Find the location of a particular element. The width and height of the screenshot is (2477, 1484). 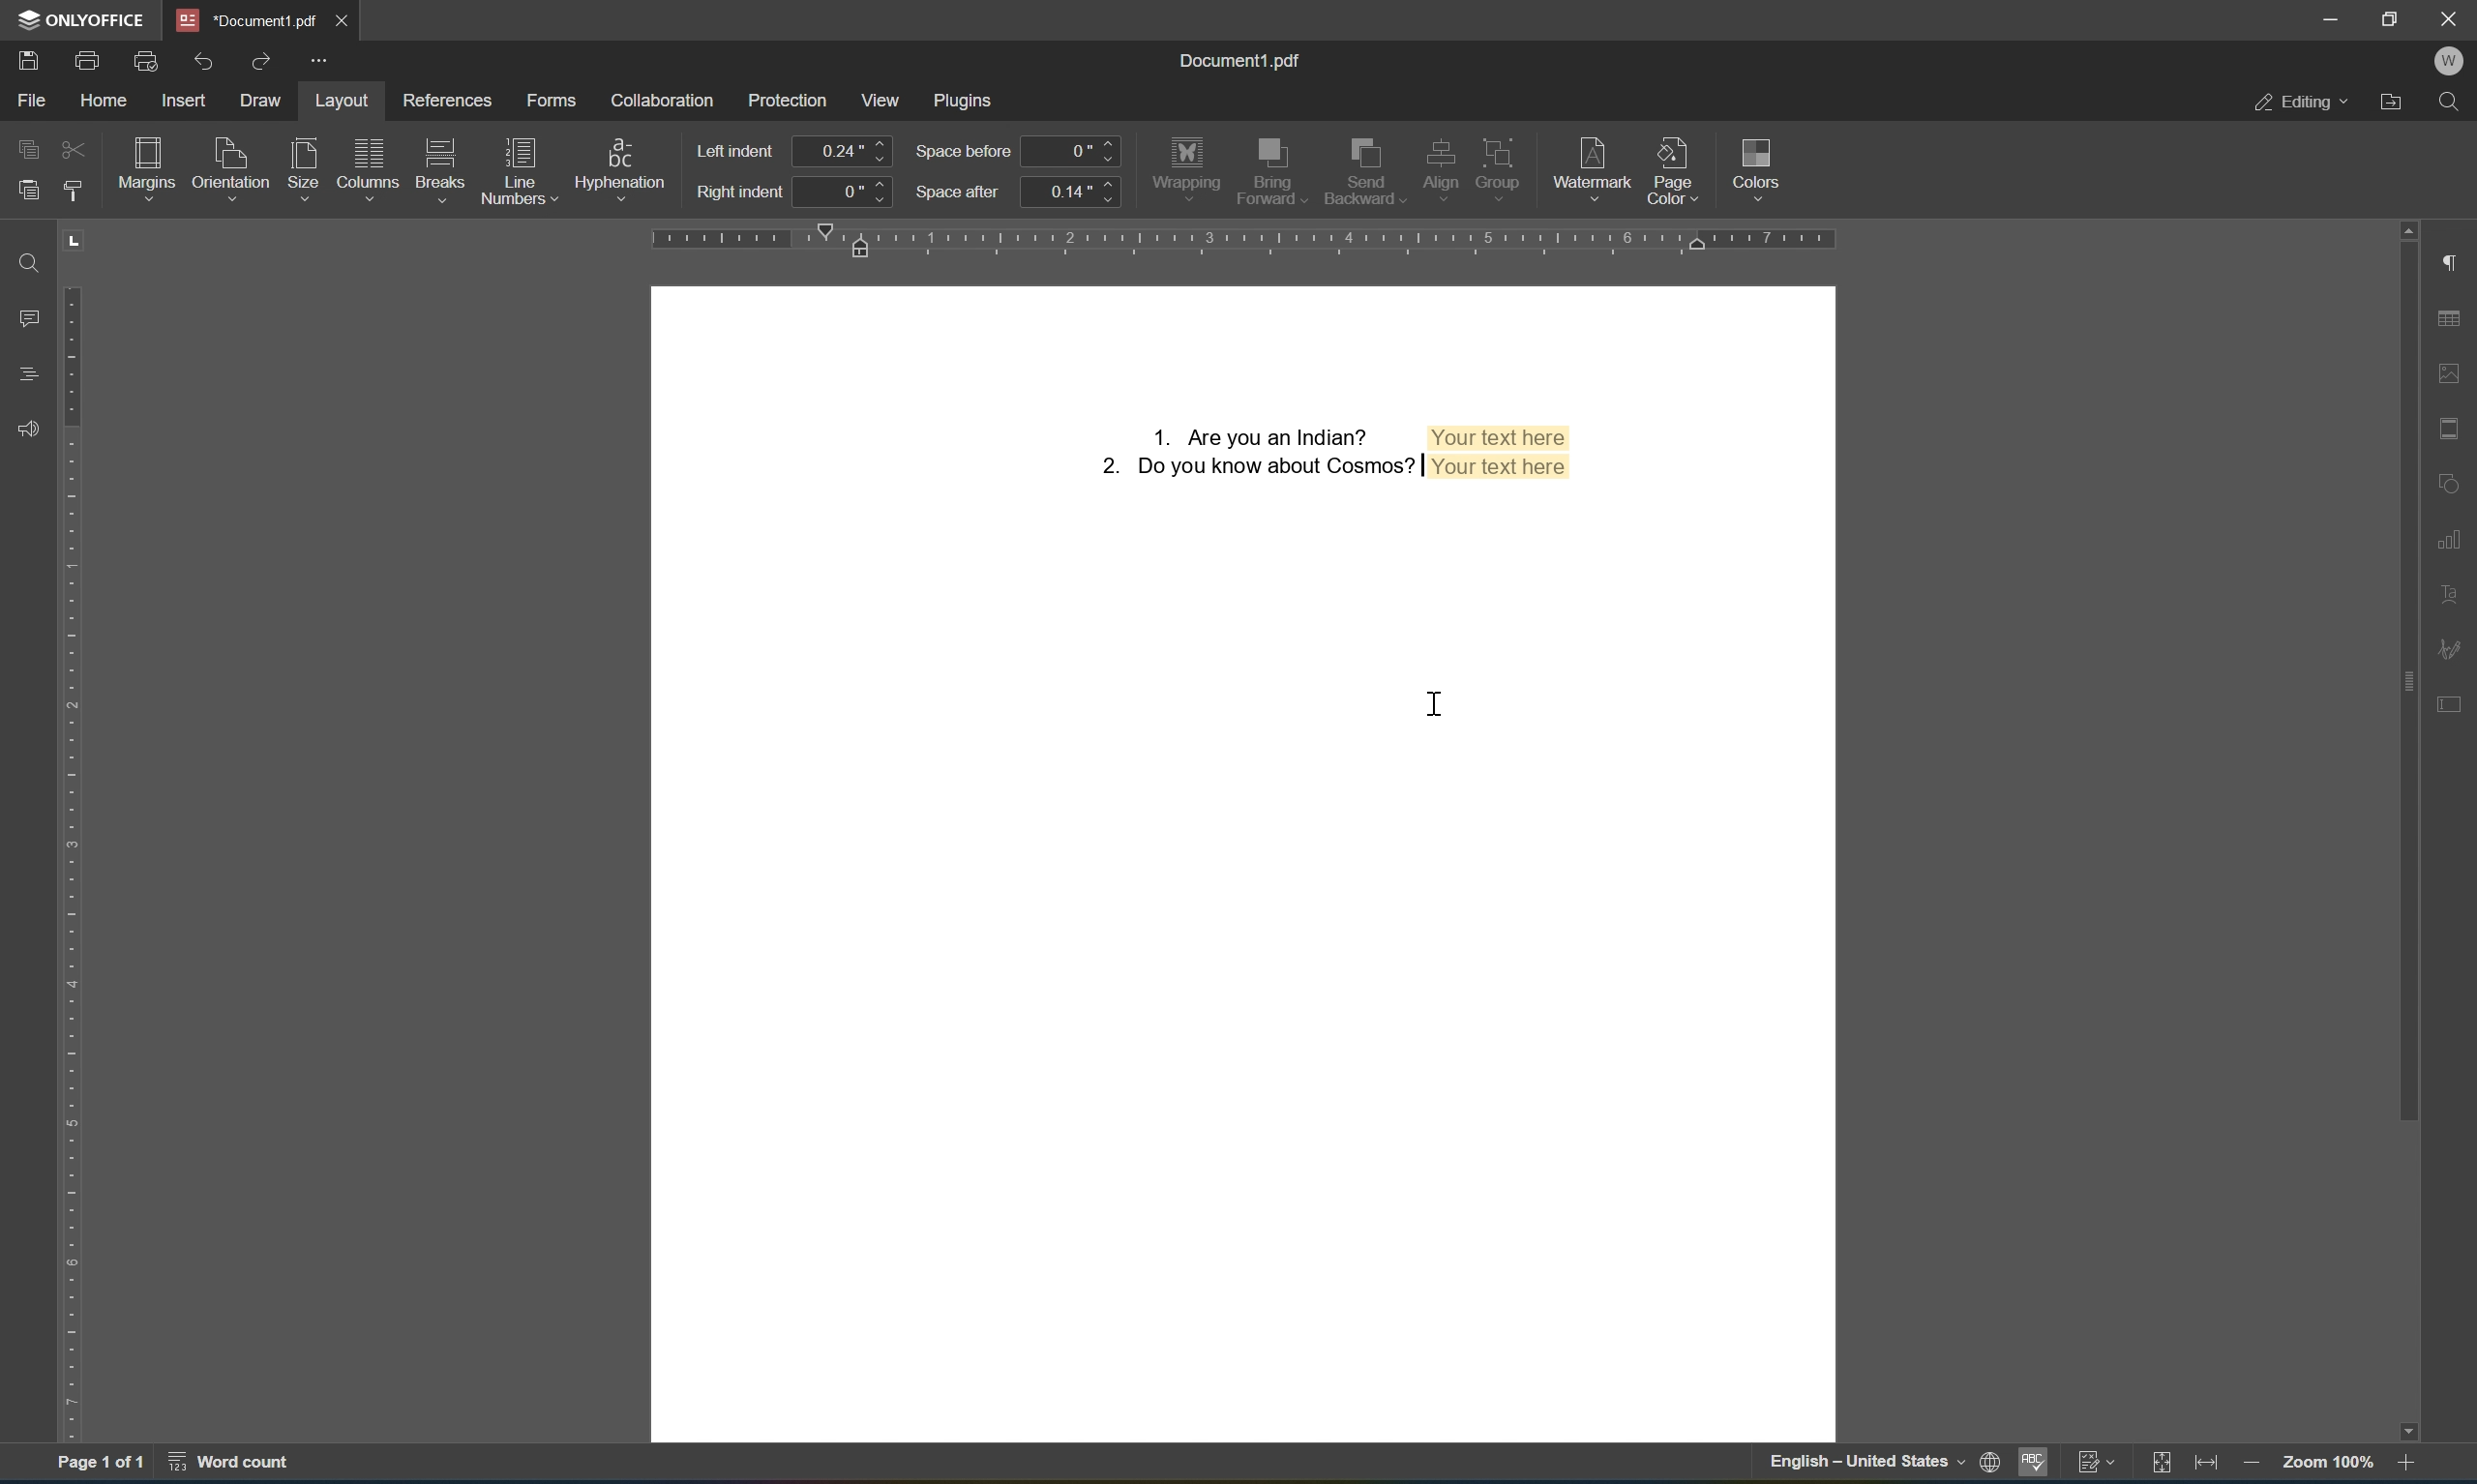

insert is located at coordinates (189, 100).